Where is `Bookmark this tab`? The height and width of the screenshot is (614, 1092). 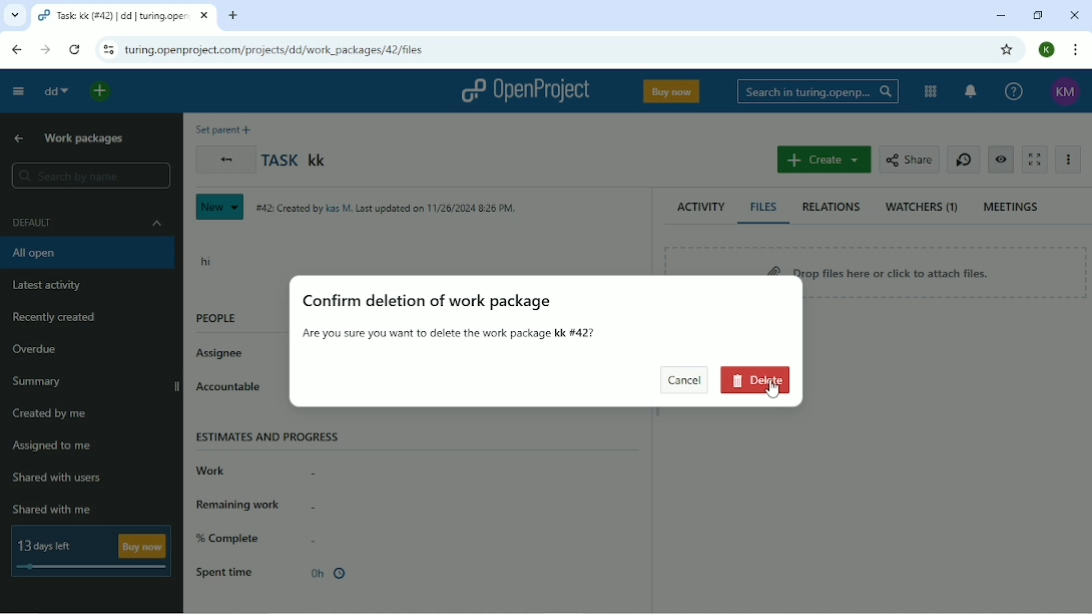 Bookmark this tab is located at coordinates (1007, 50).